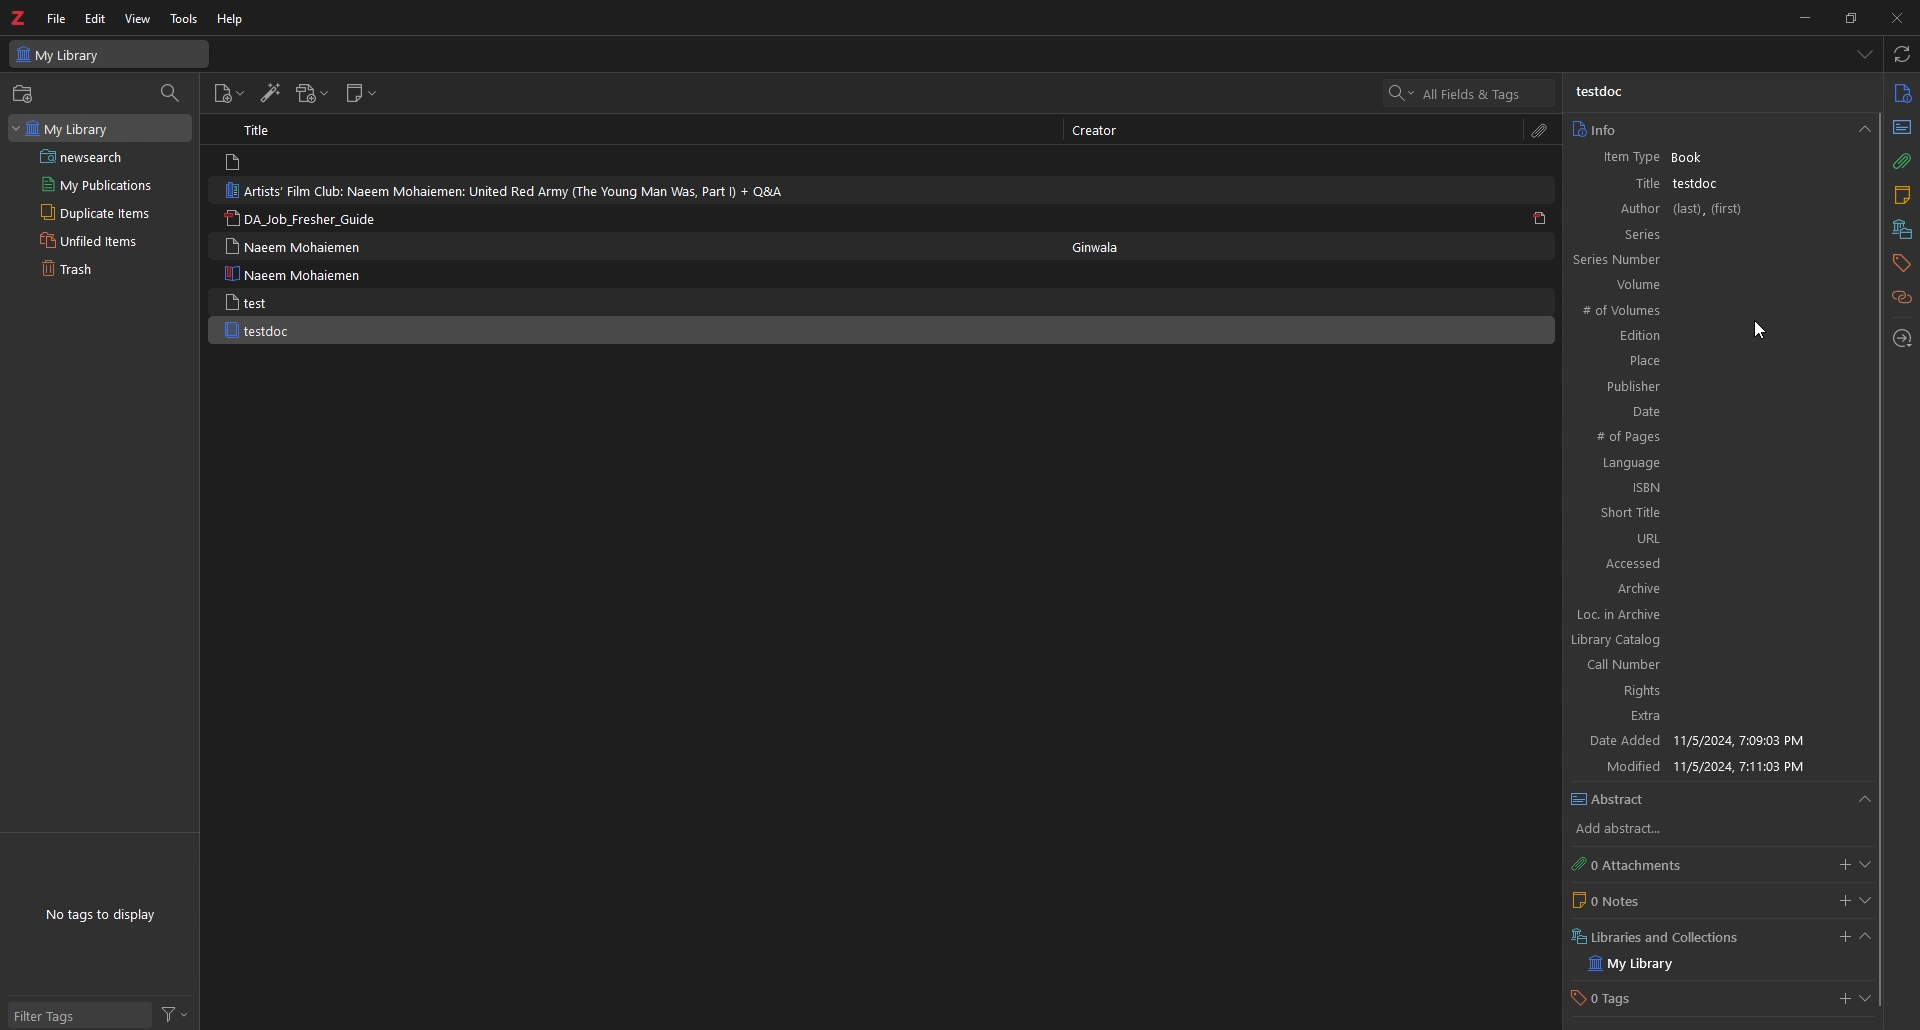 This screenshot has height=1030, width=1920. Describe the element at coordinates (1901, 339) in the screenshot. I see `locate` at that location.